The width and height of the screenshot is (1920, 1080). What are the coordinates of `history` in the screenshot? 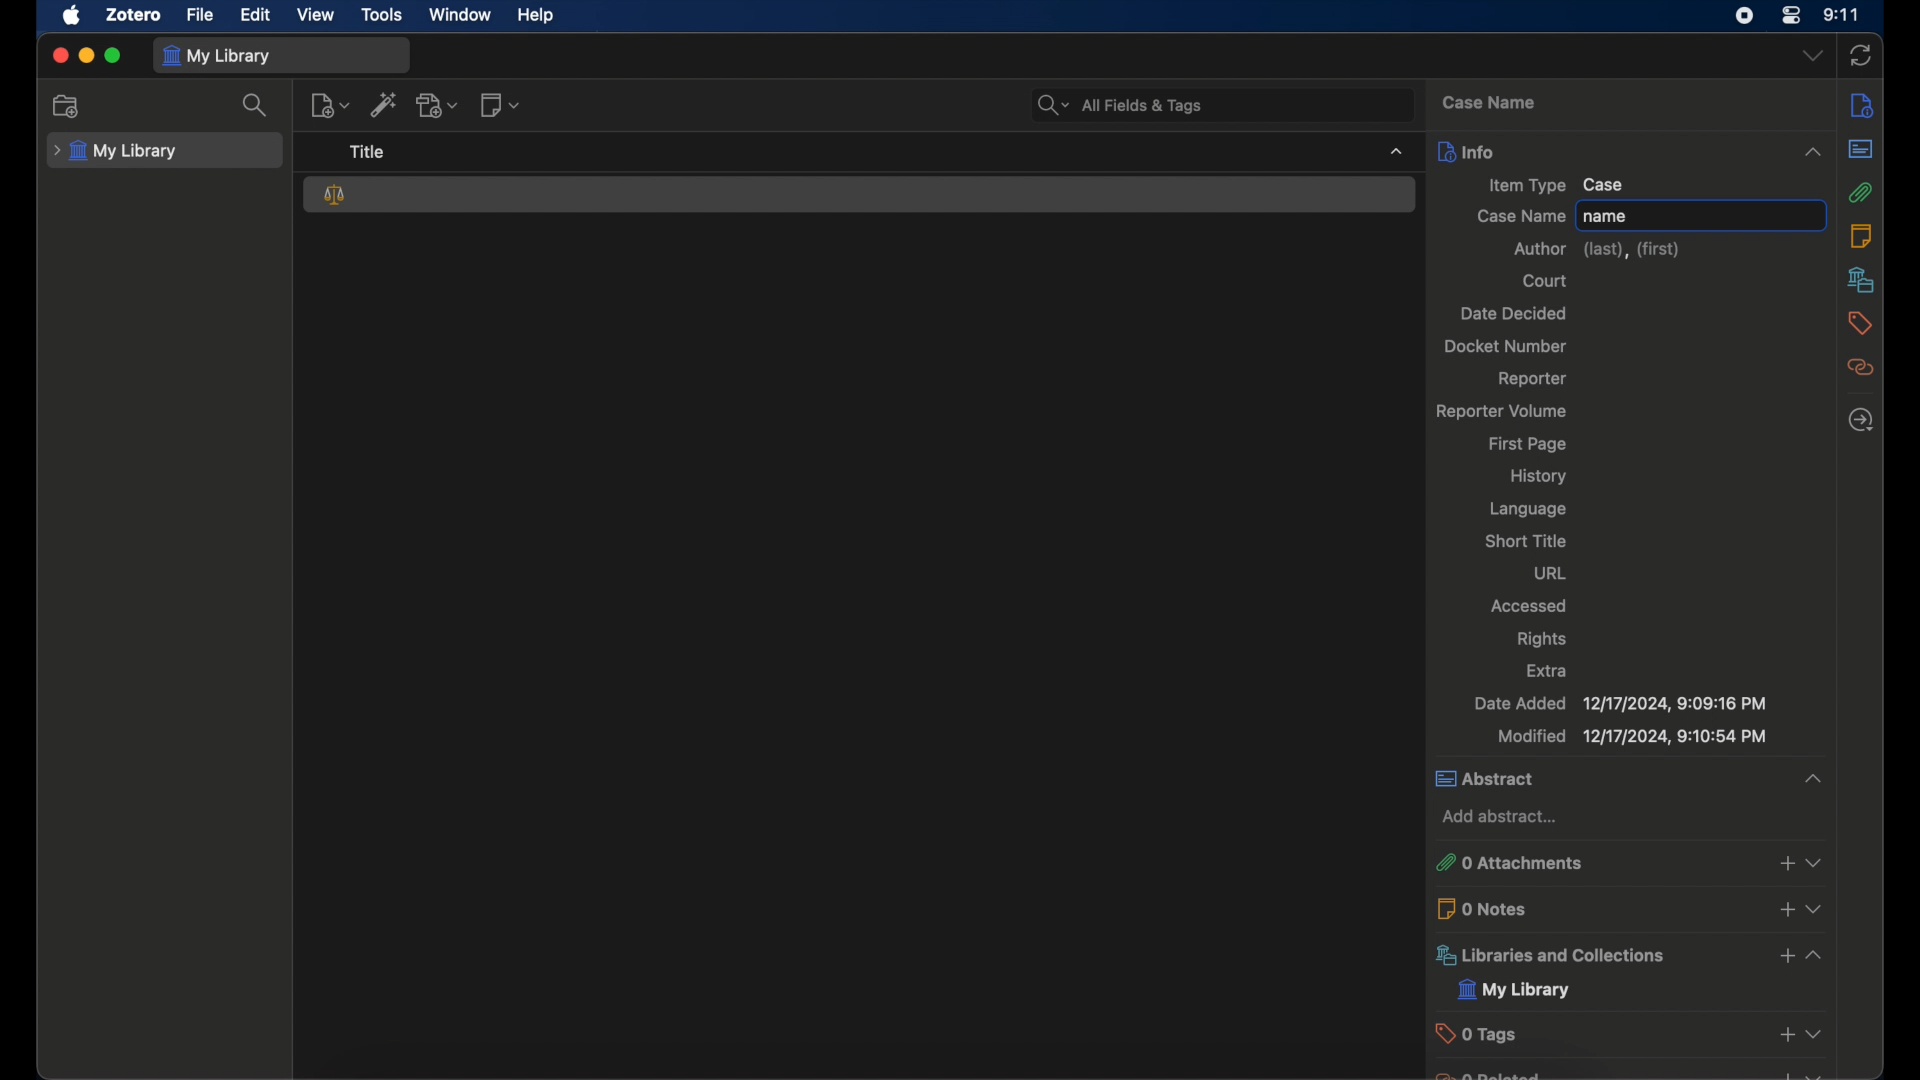 It's located at (1540, 477).